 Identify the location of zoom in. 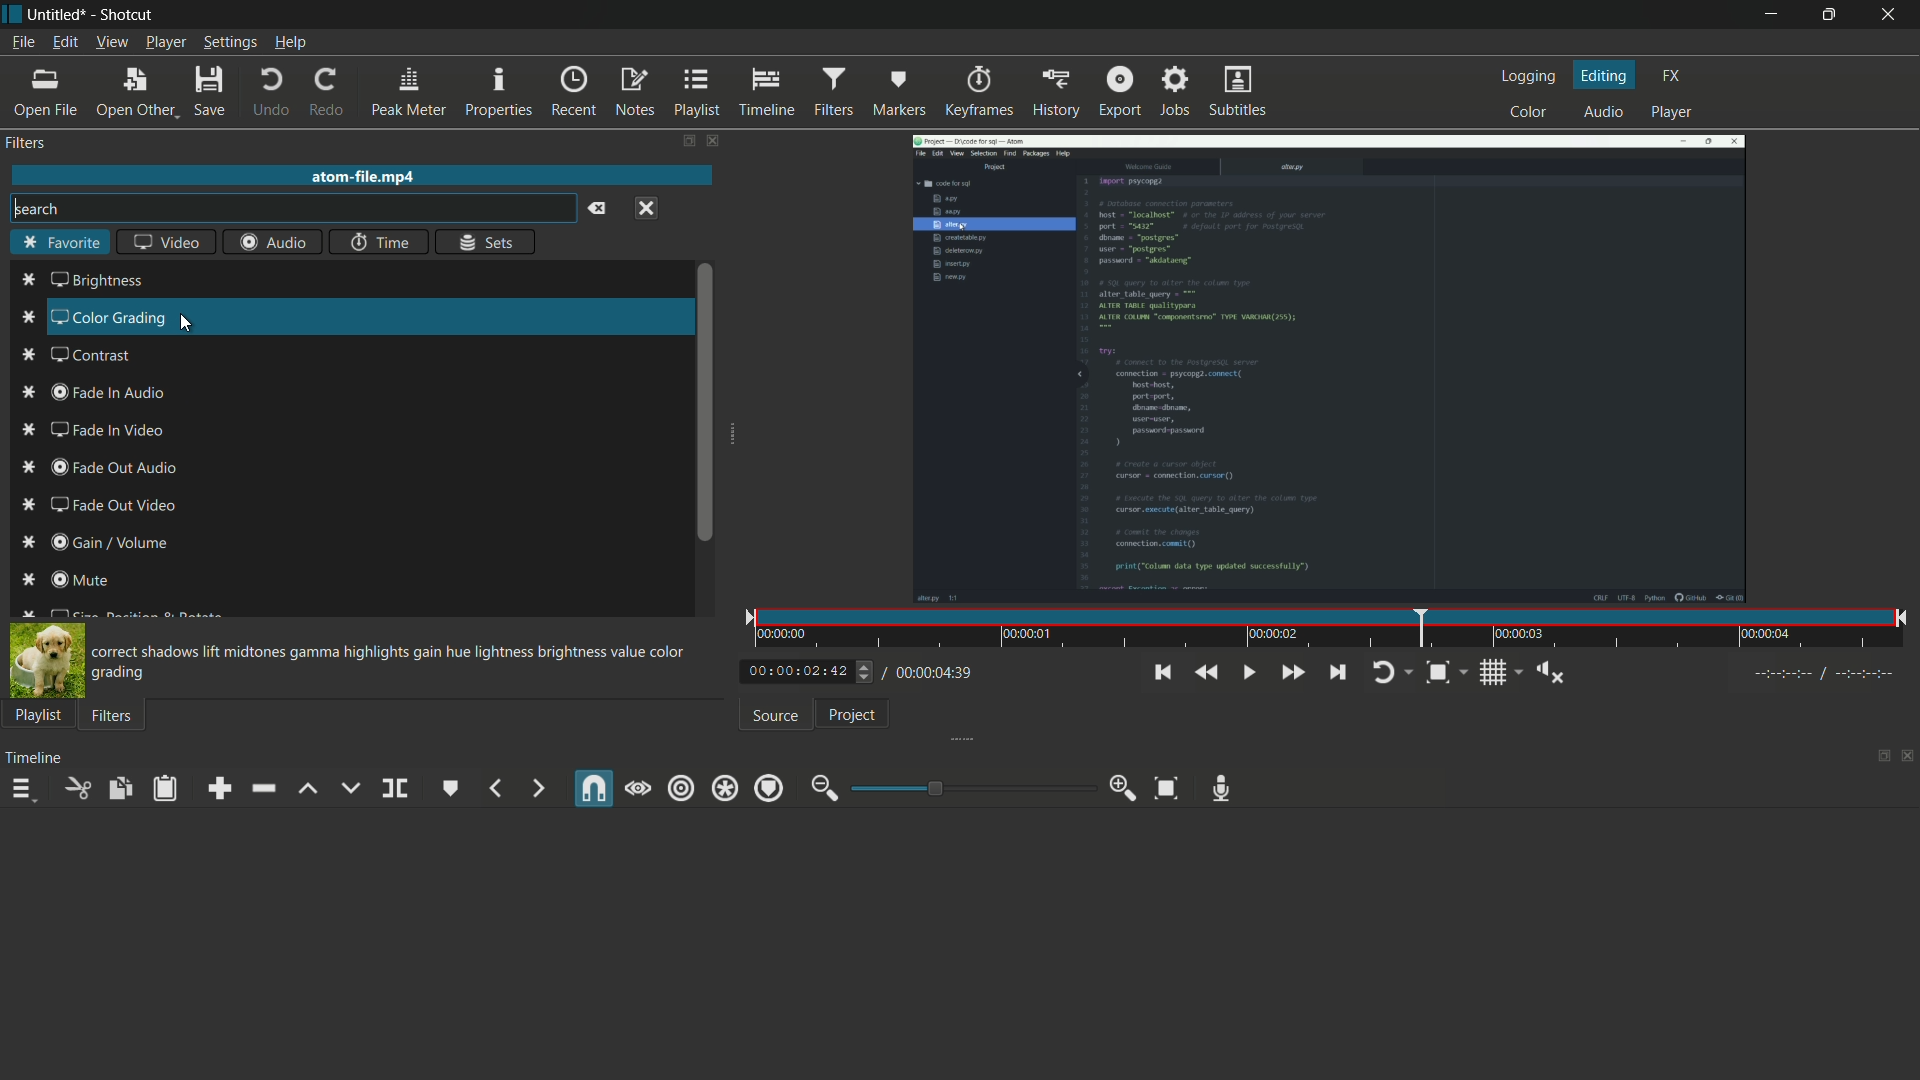
(1124, 789).